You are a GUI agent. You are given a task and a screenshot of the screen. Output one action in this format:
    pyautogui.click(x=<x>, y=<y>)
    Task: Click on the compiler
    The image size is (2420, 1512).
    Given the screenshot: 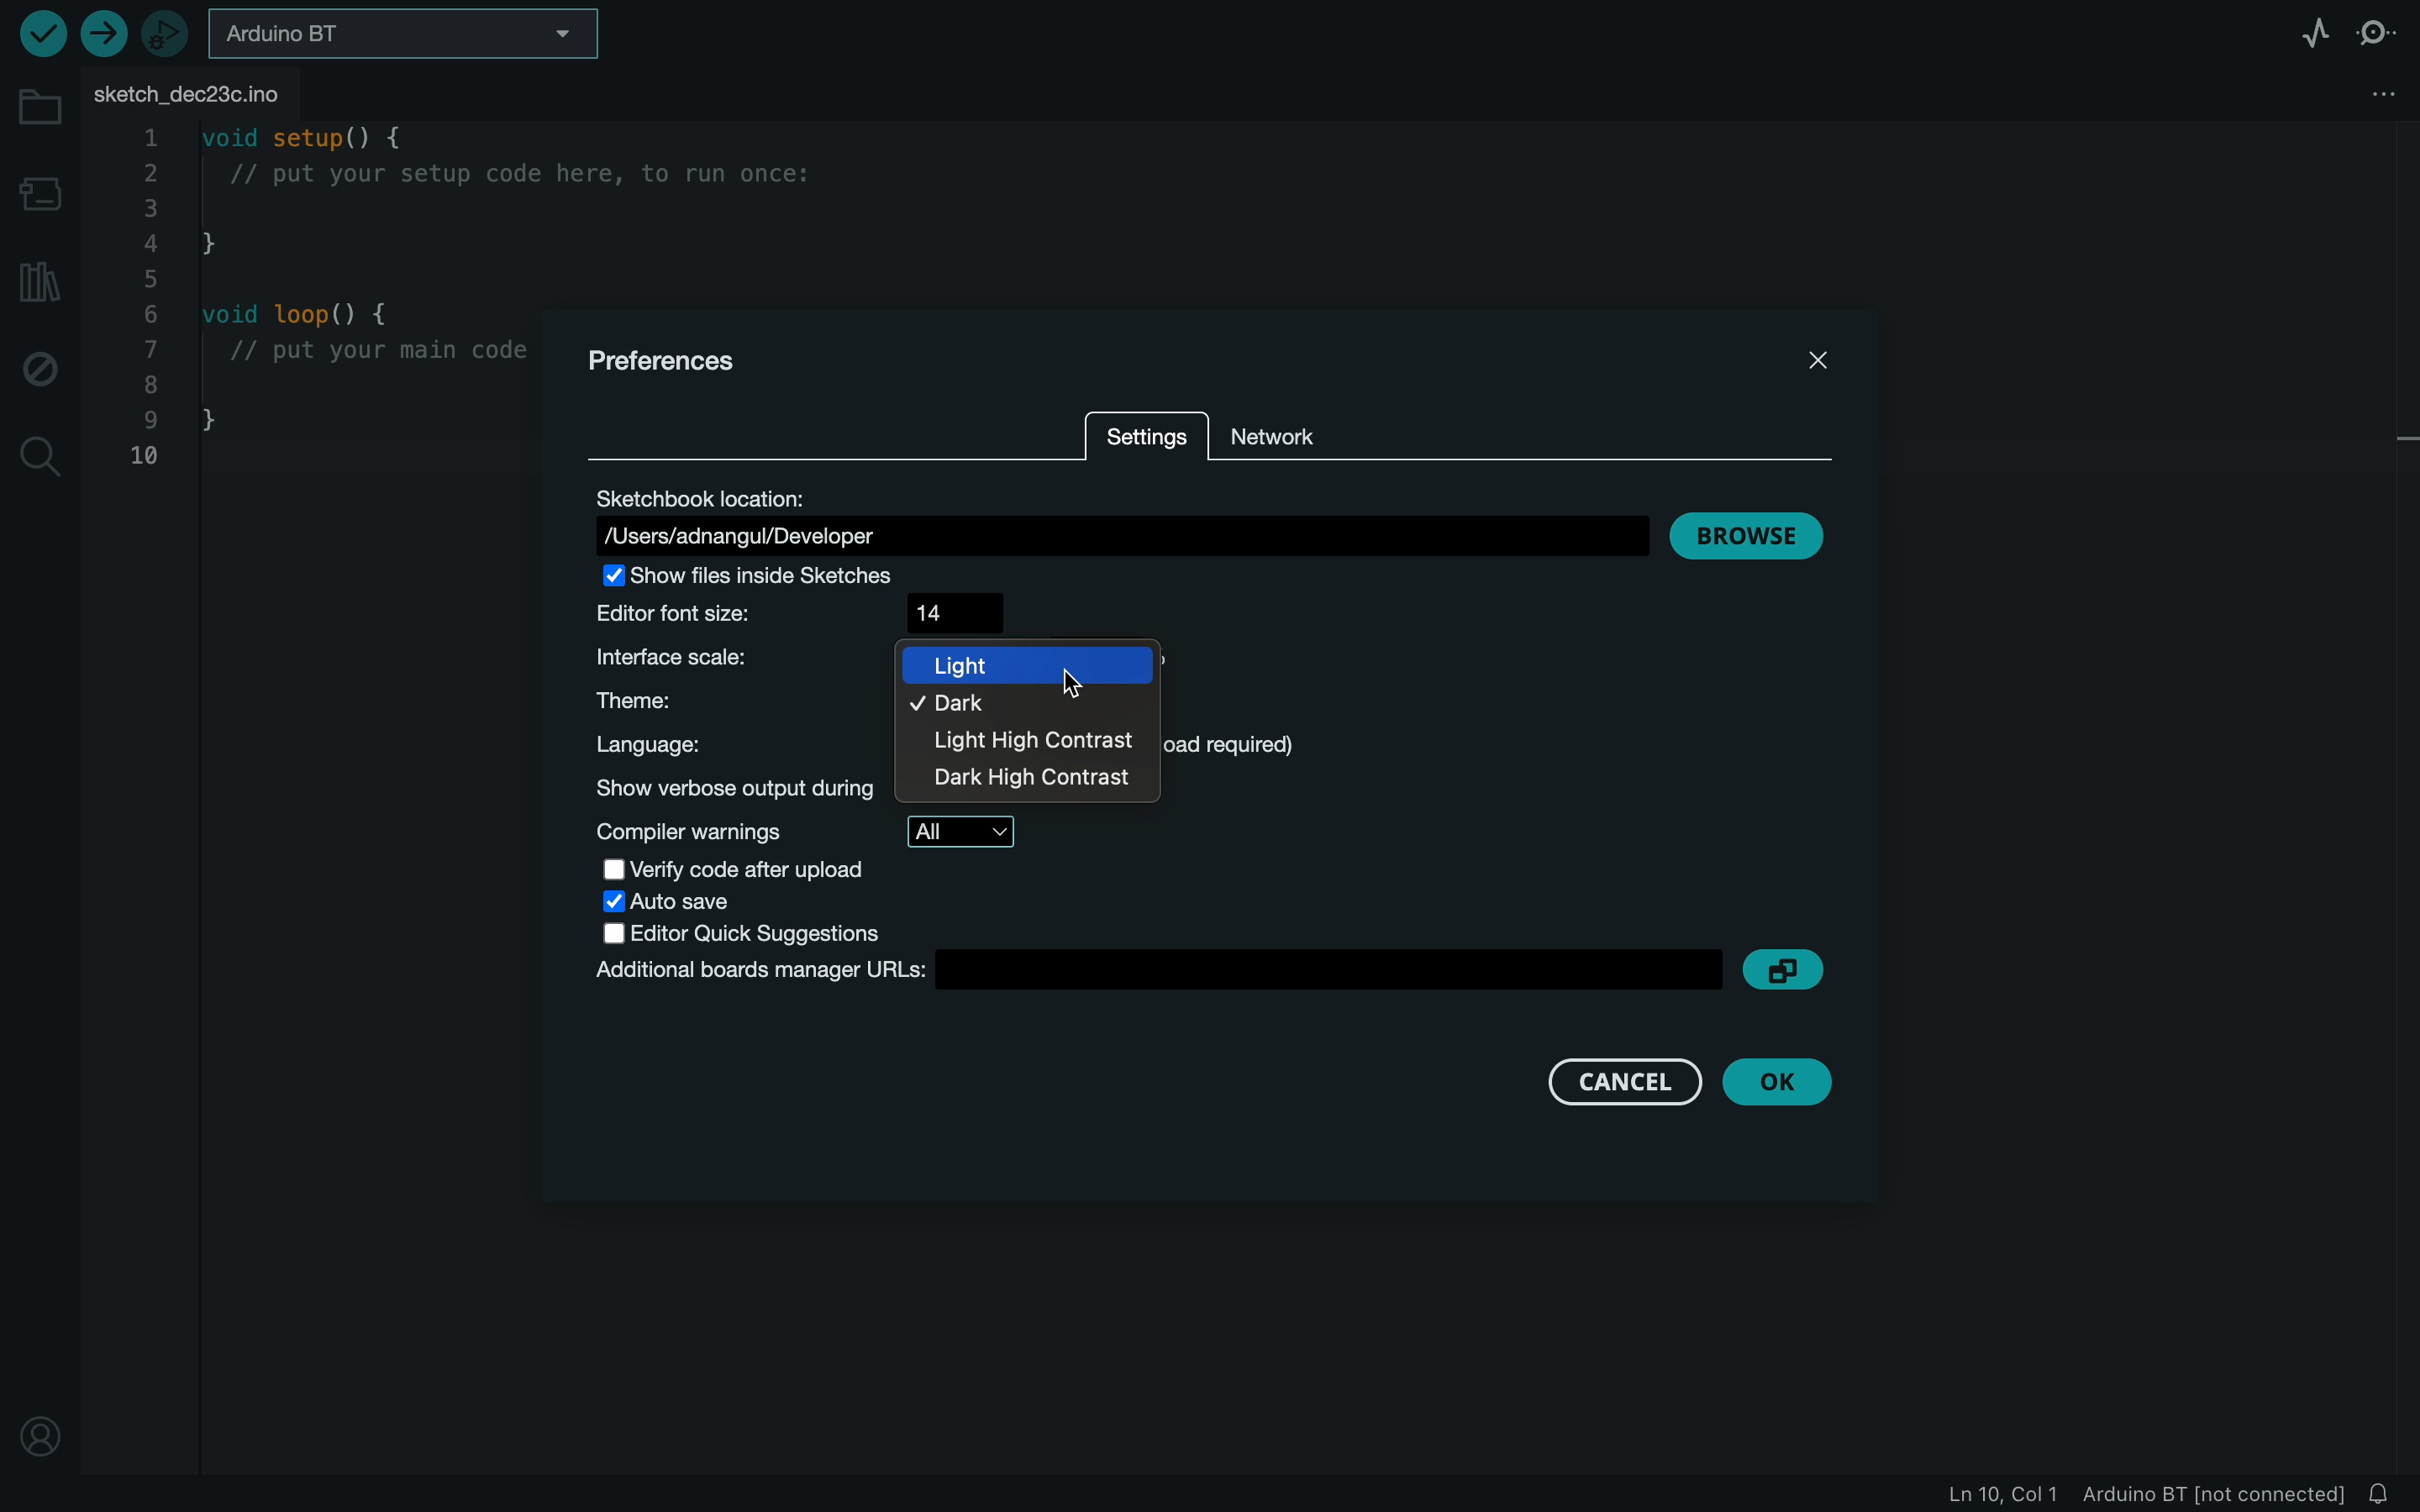 What is the action you would take?
    pyautogui.click(x=816, y=833)
    